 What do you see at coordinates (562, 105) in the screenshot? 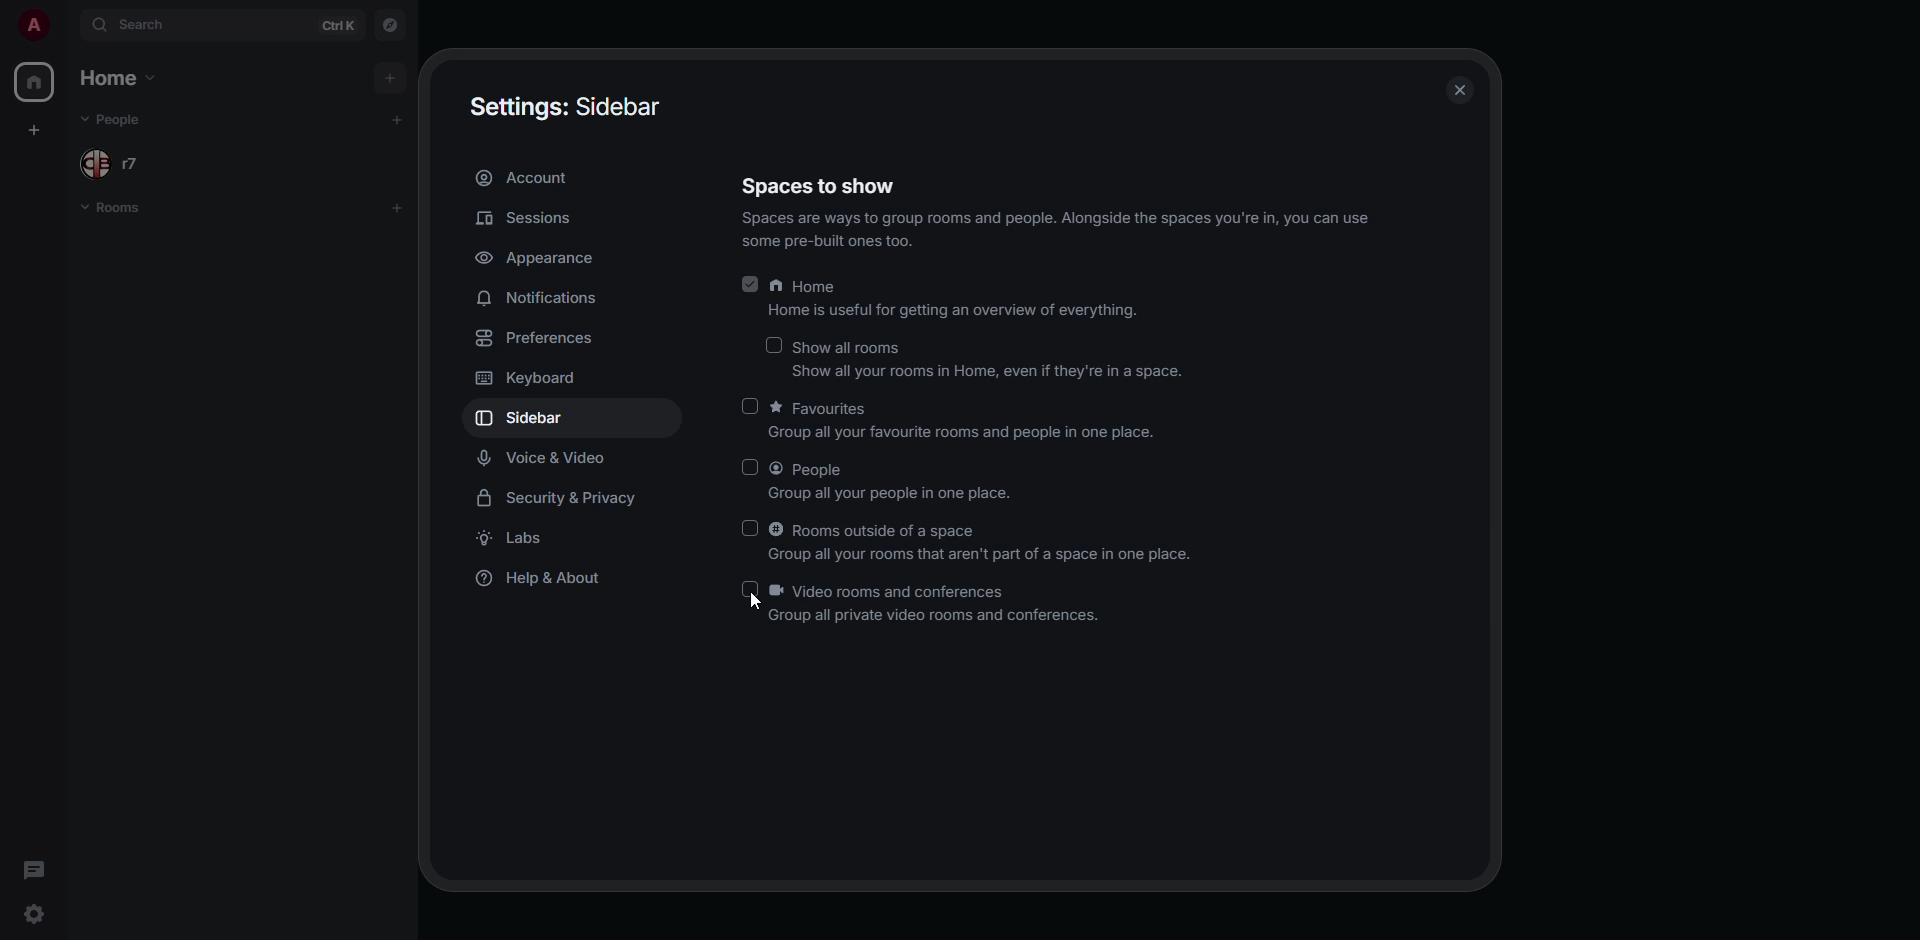
I see `settings sidebar` at bounding box center [562, 105].